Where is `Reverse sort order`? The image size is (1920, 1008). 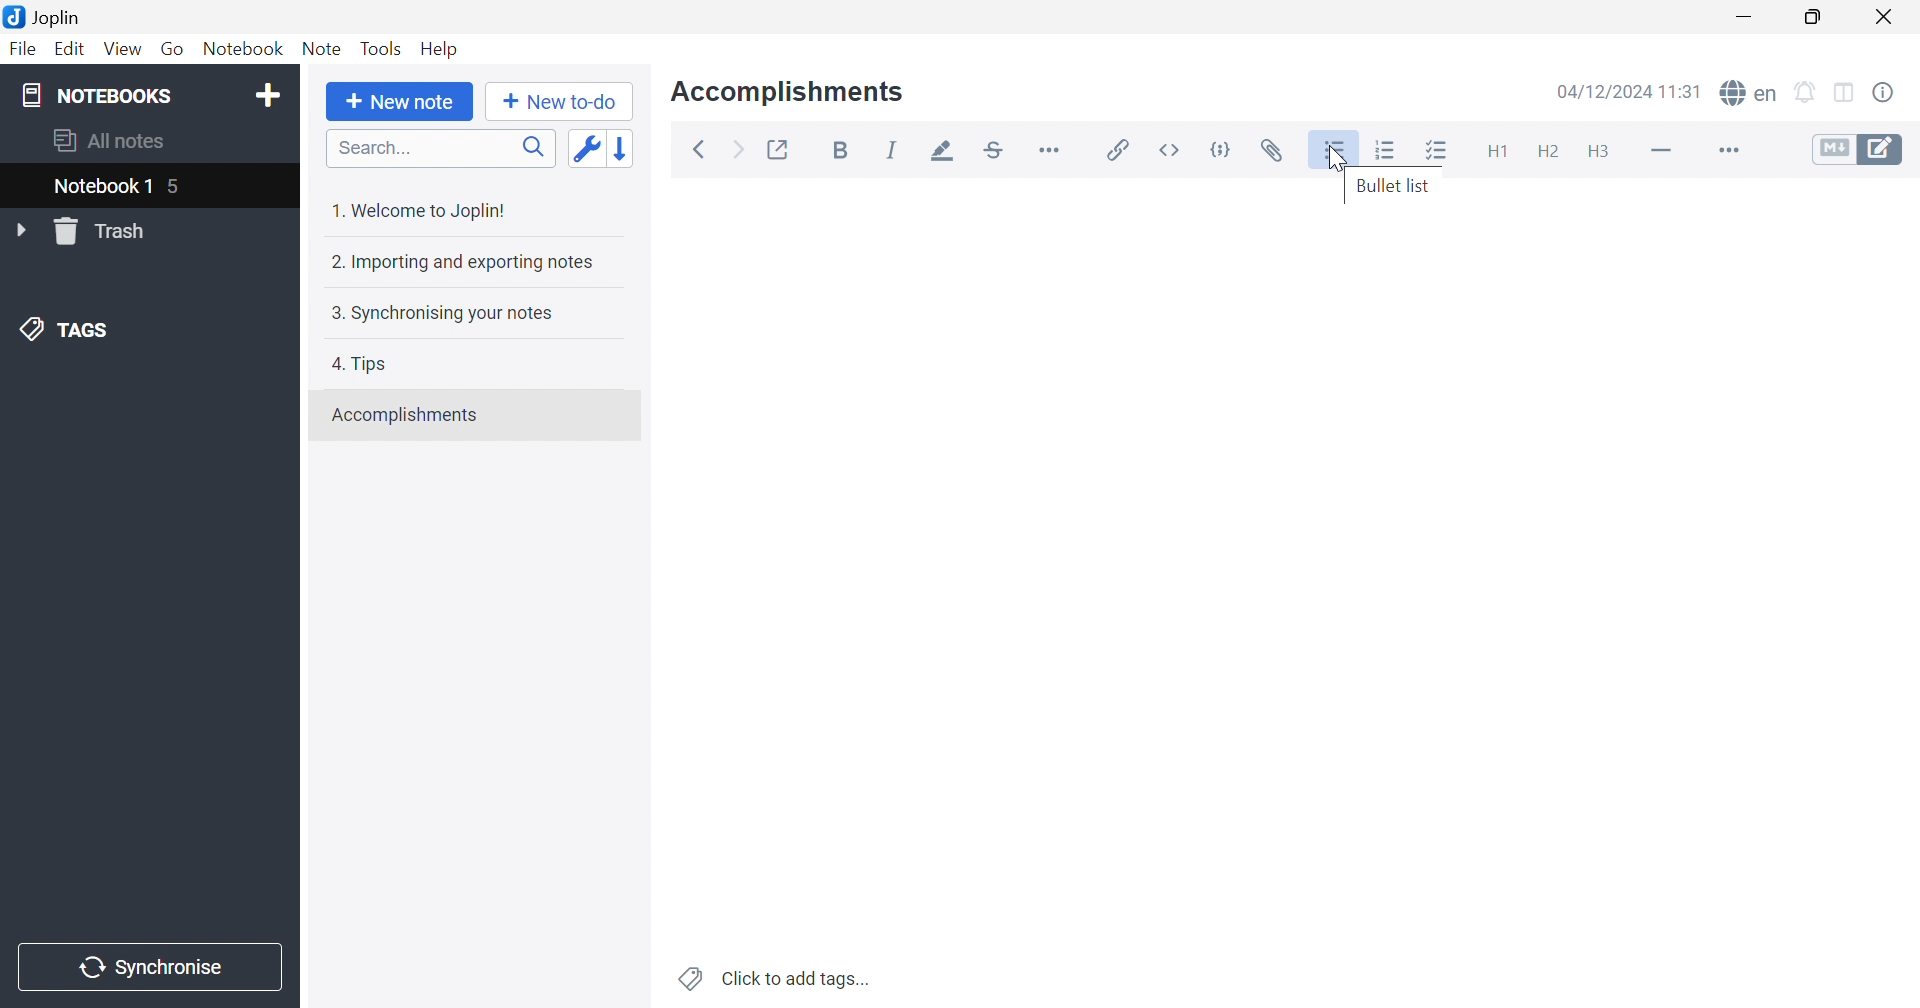 Reverse sort order is located at coordinates (622, 148).